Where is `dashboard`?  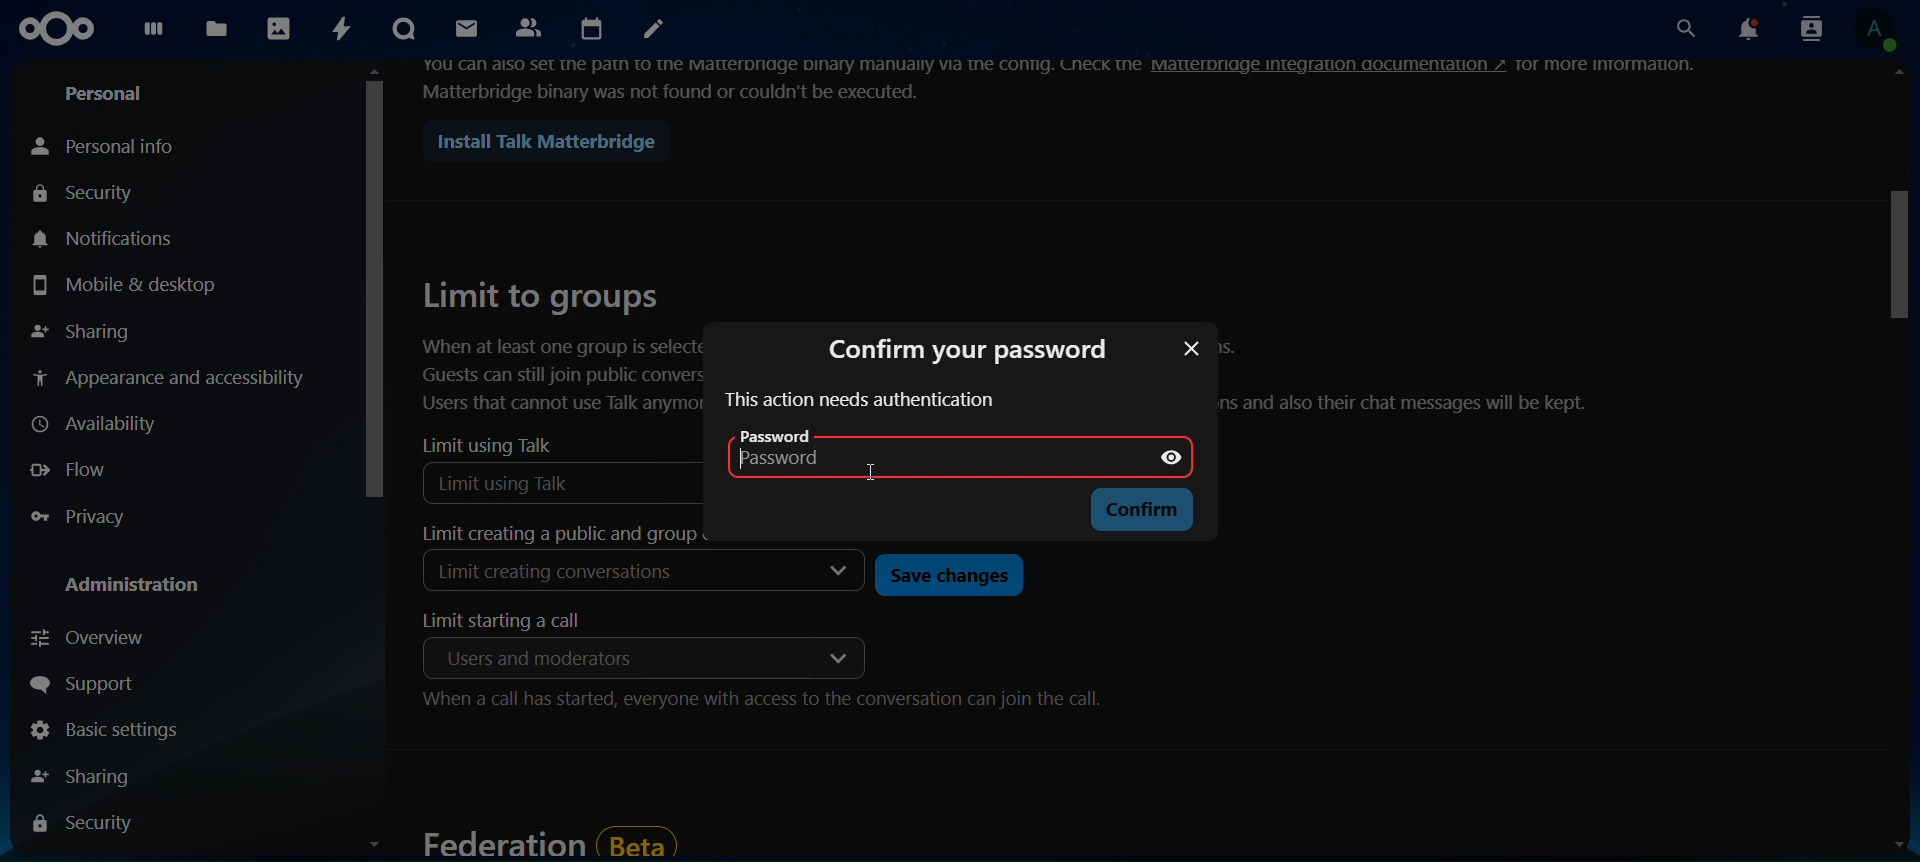 dashboard is located at coordinates (157, 34).